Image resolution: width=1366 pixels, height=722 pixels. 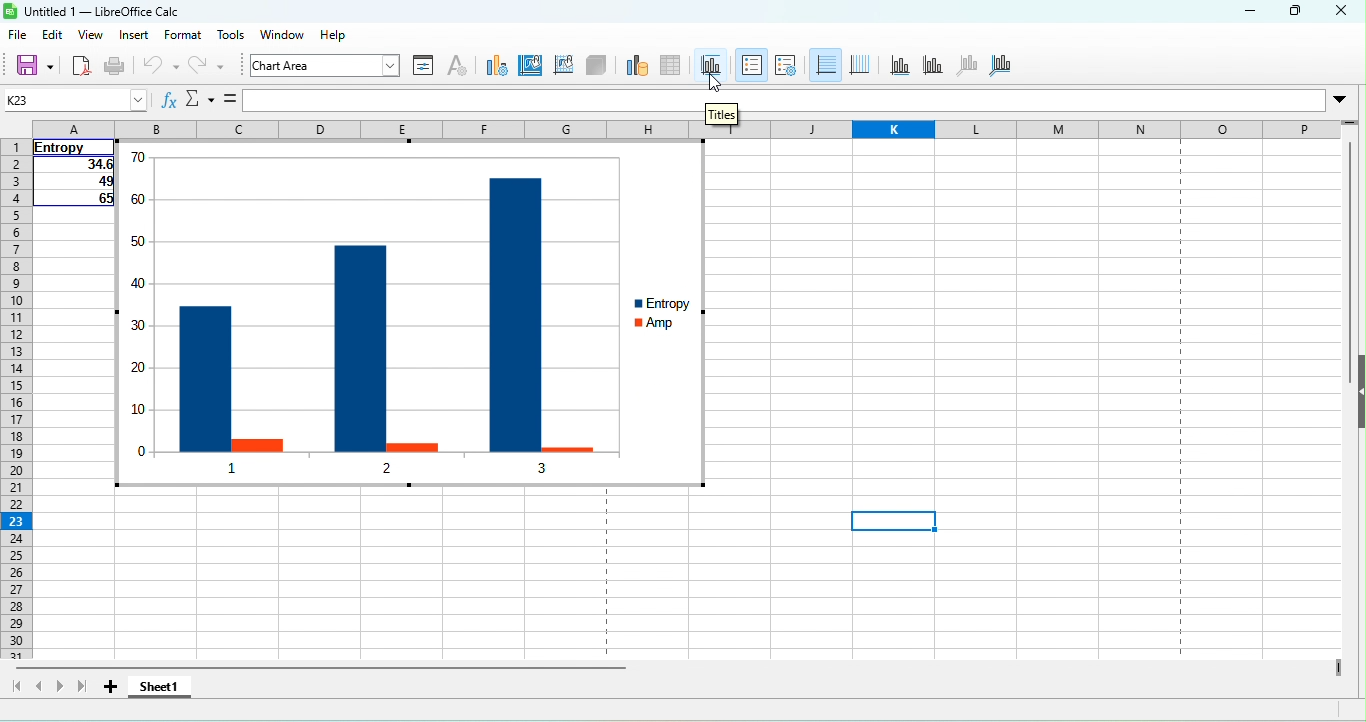 I want to click on amp 2, so click(x=411, y=443).